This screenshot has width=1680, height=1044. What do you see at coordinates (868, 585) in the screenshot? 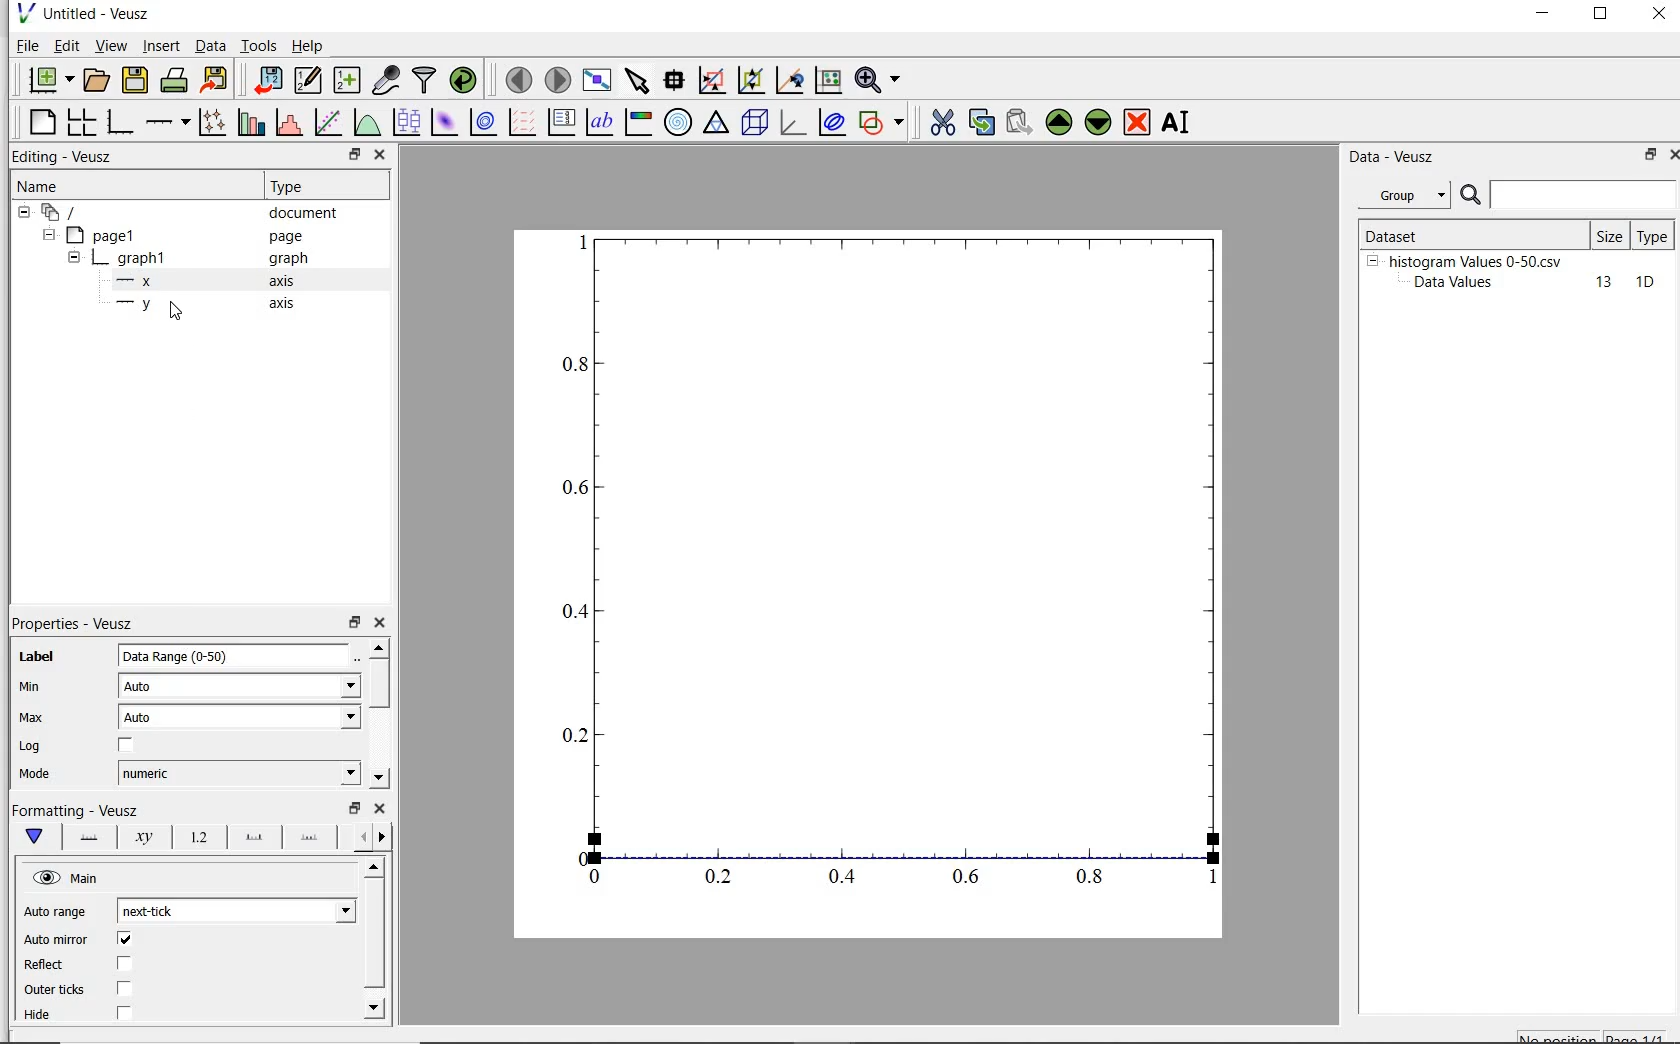
I see `Graph` at bounding box center [868, 585].